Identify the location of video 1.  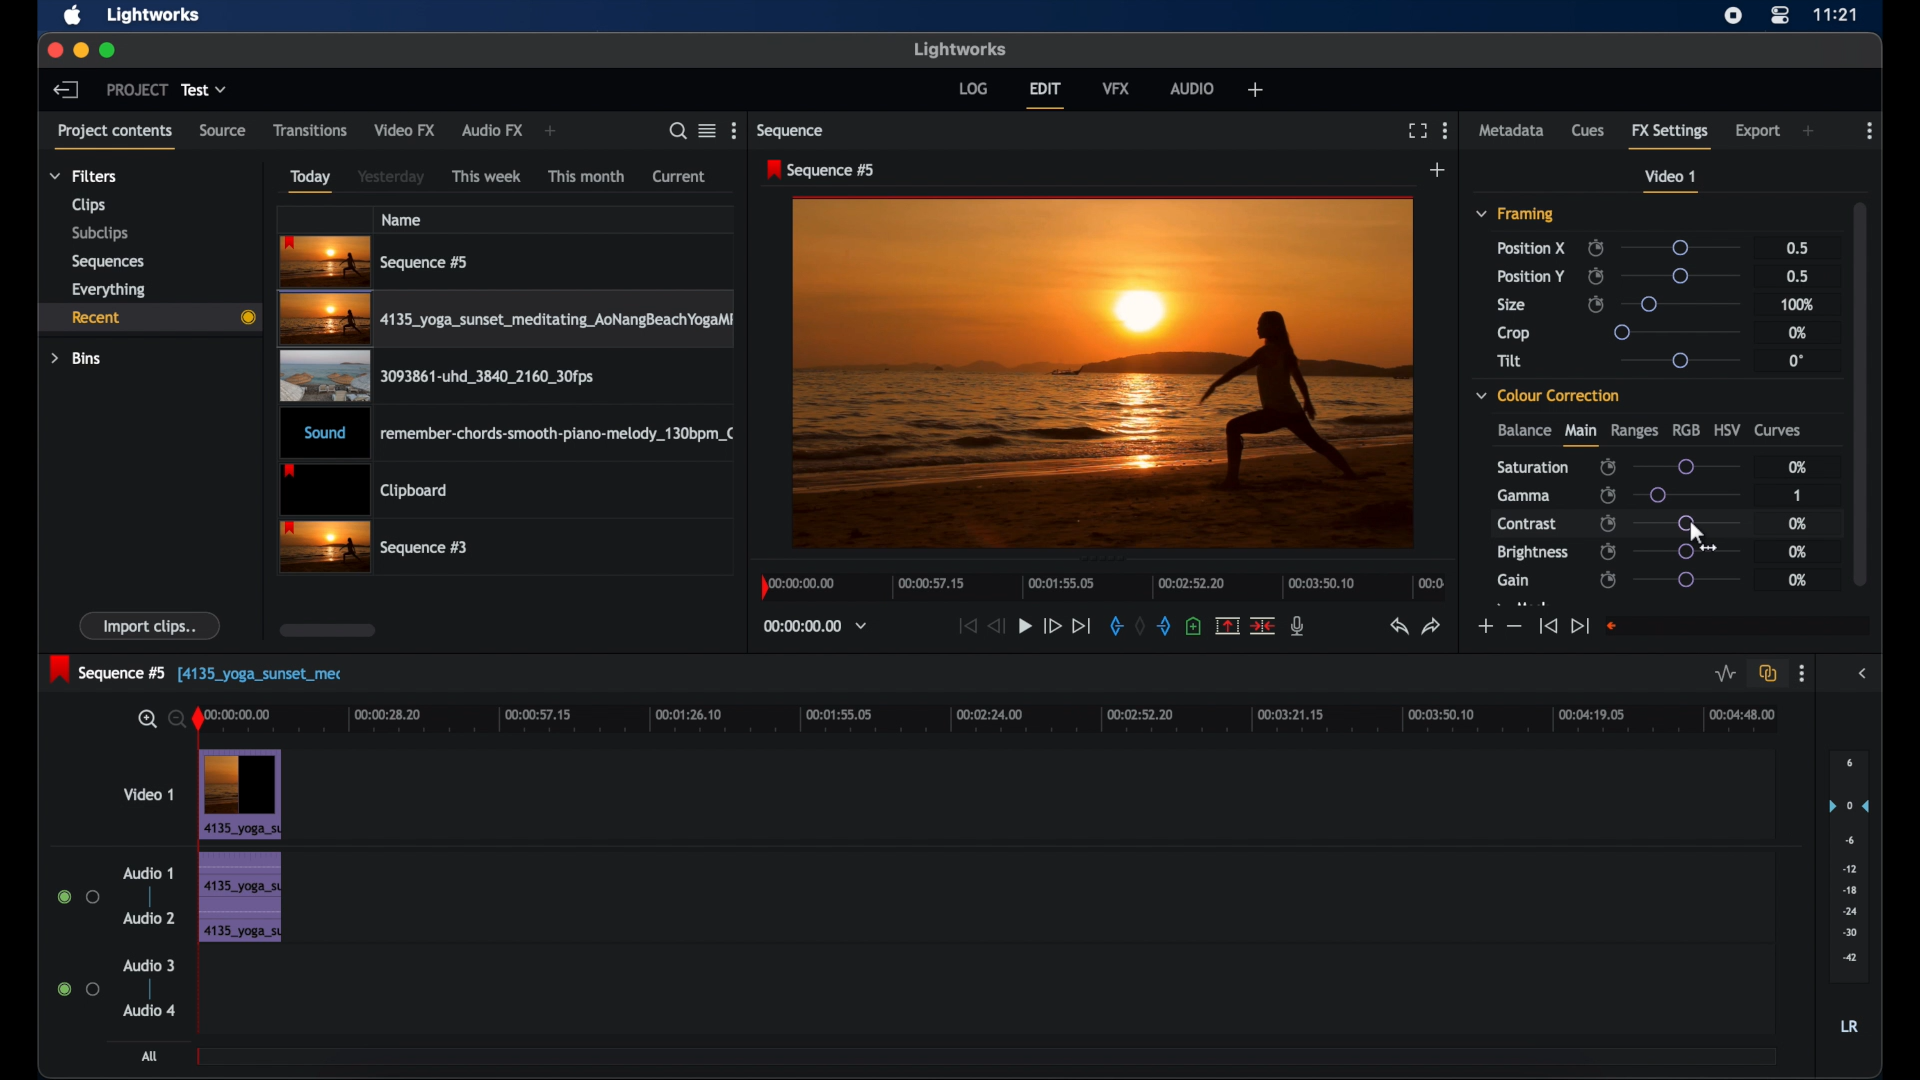
(150, 794).